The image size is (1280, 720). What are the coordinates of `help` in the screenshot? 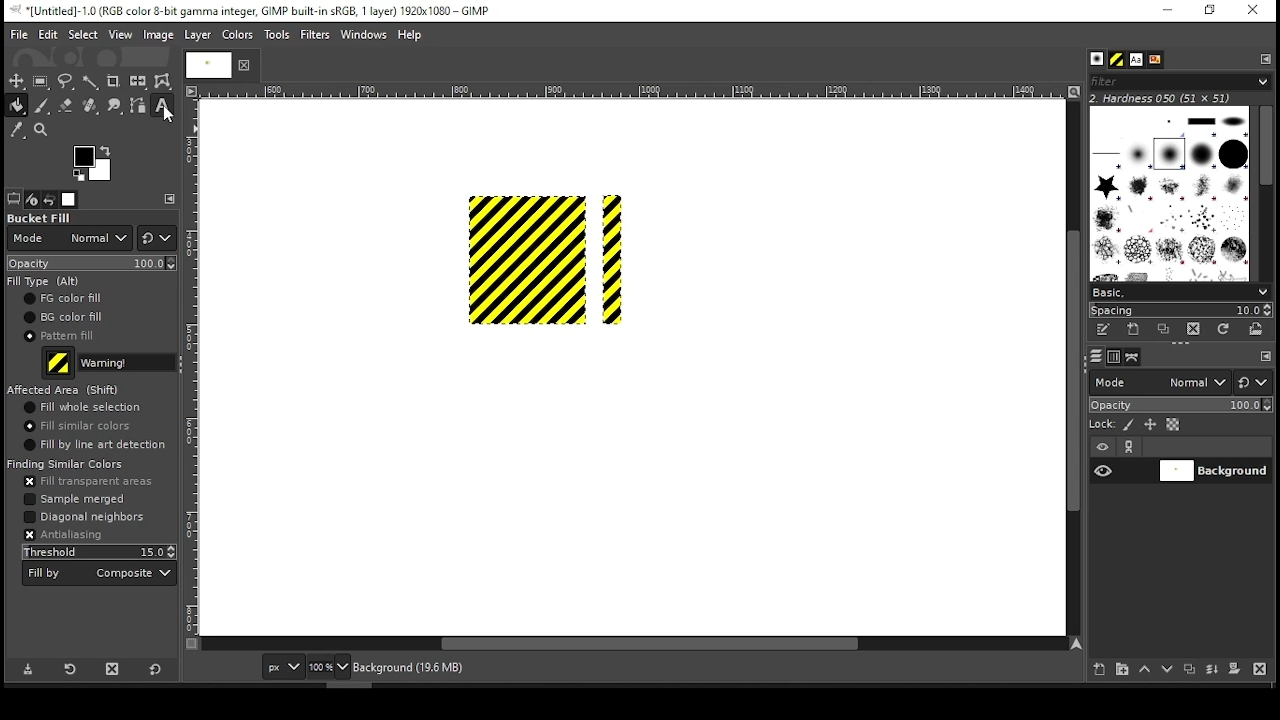 It's located at (410, 36).